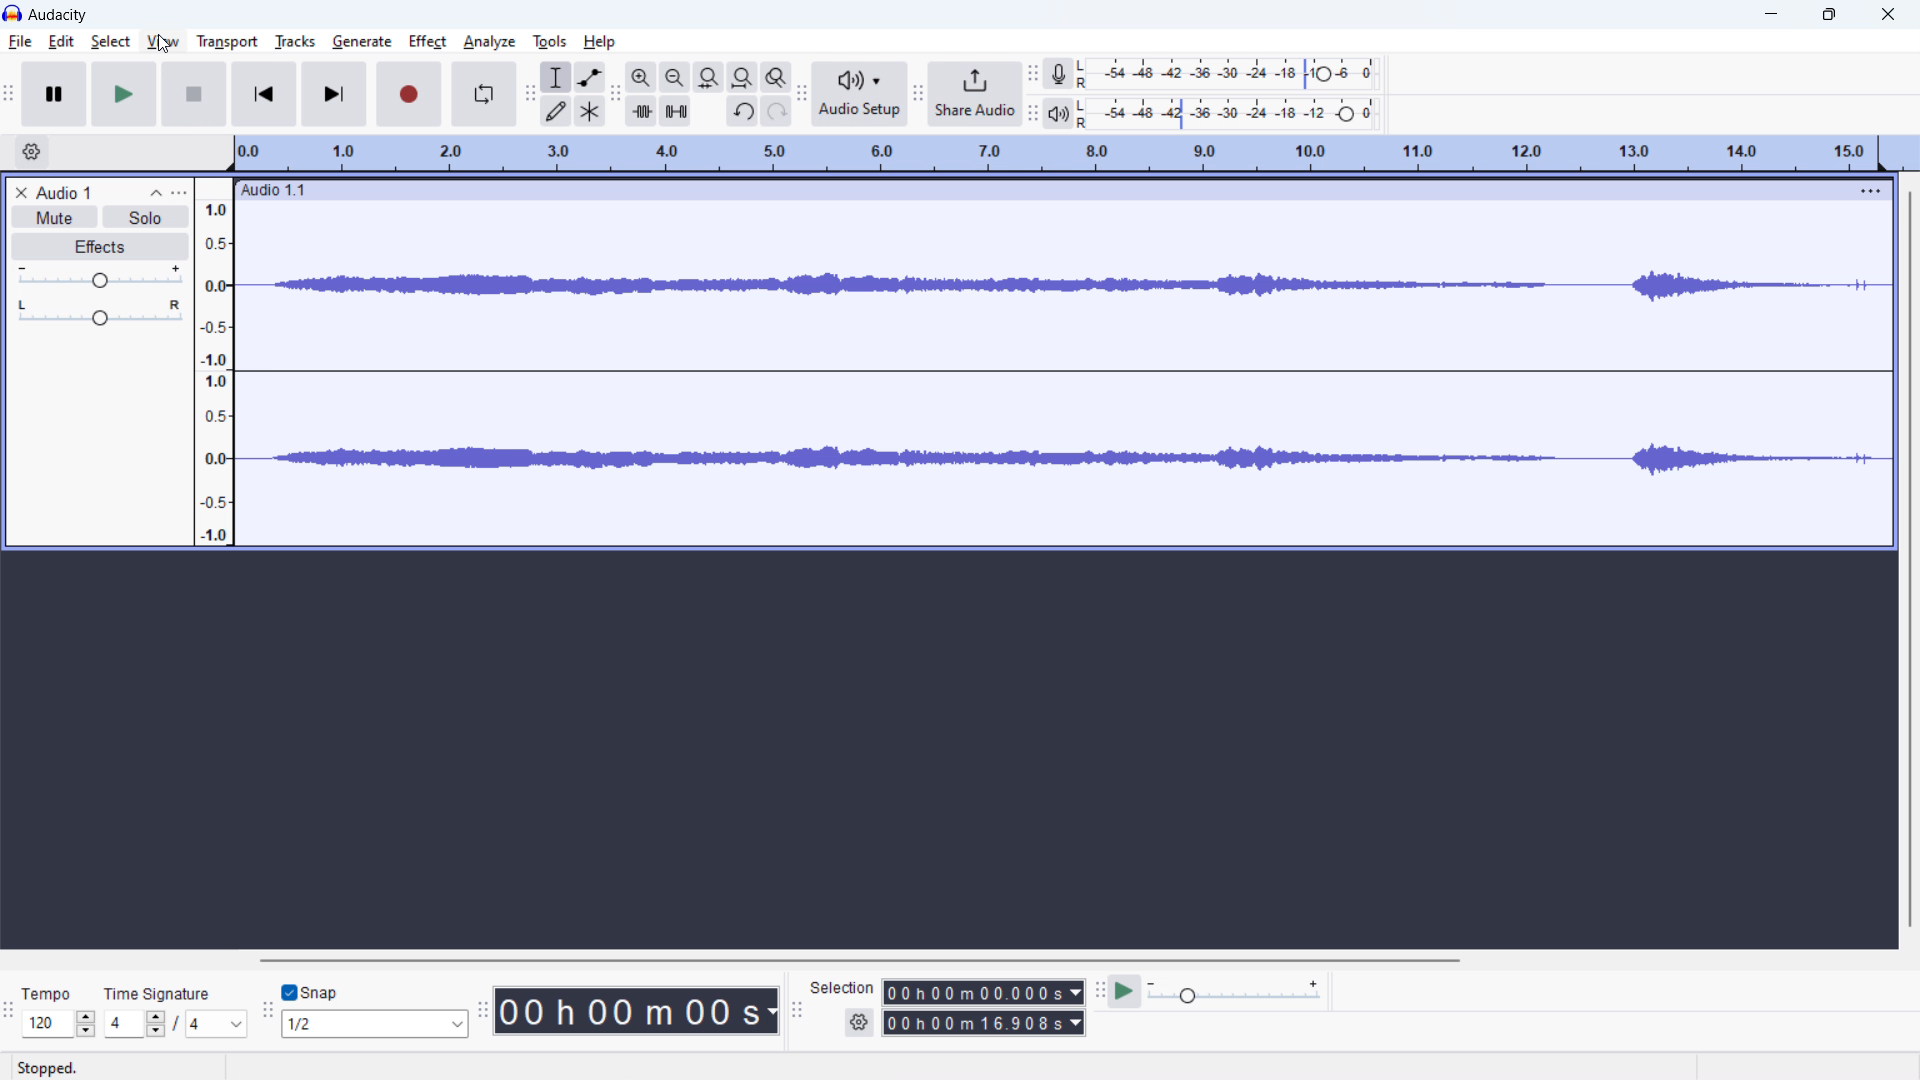  What do you see at coordinates (169, 988) in the screenshot?
I see `time signature` at bounding box center [169, 988].